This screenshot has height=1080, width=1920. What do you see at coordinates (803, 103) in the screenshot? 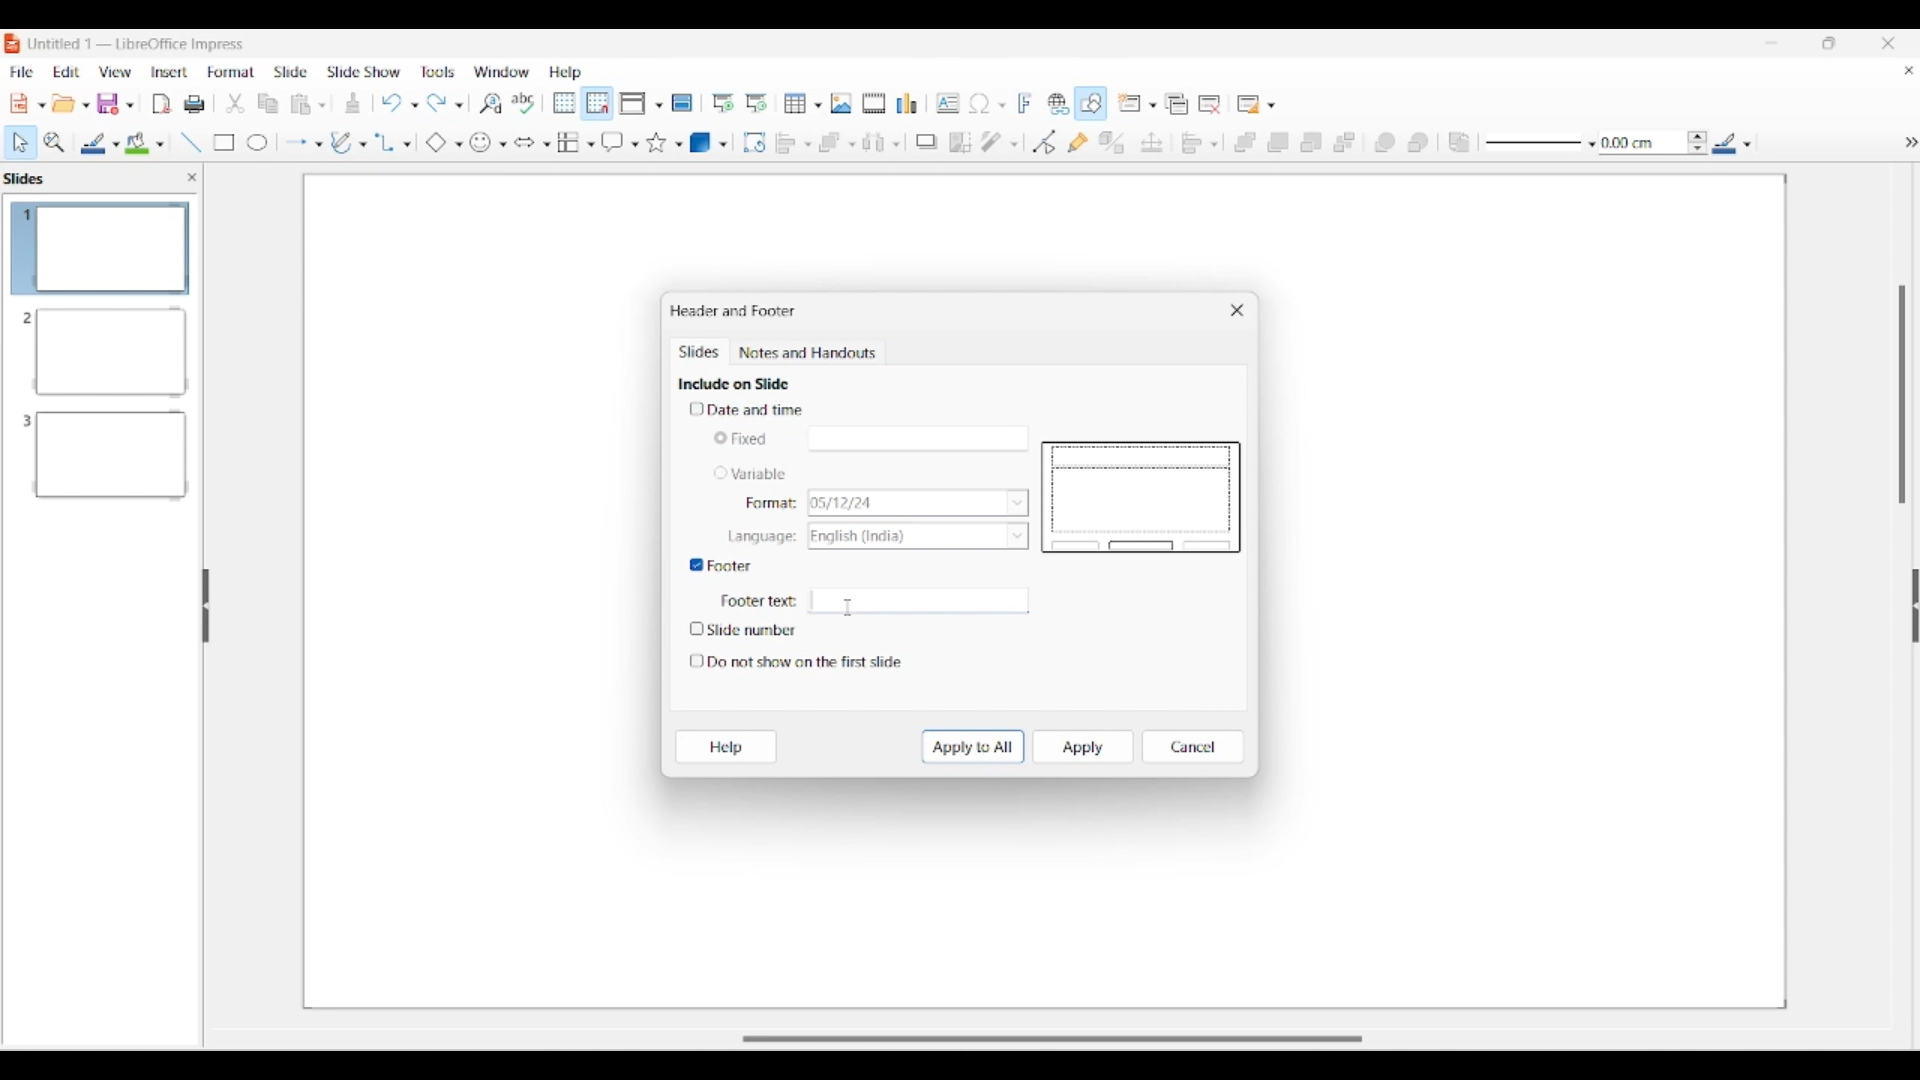
I see `Insert table options` at bounding box center [803, 103].